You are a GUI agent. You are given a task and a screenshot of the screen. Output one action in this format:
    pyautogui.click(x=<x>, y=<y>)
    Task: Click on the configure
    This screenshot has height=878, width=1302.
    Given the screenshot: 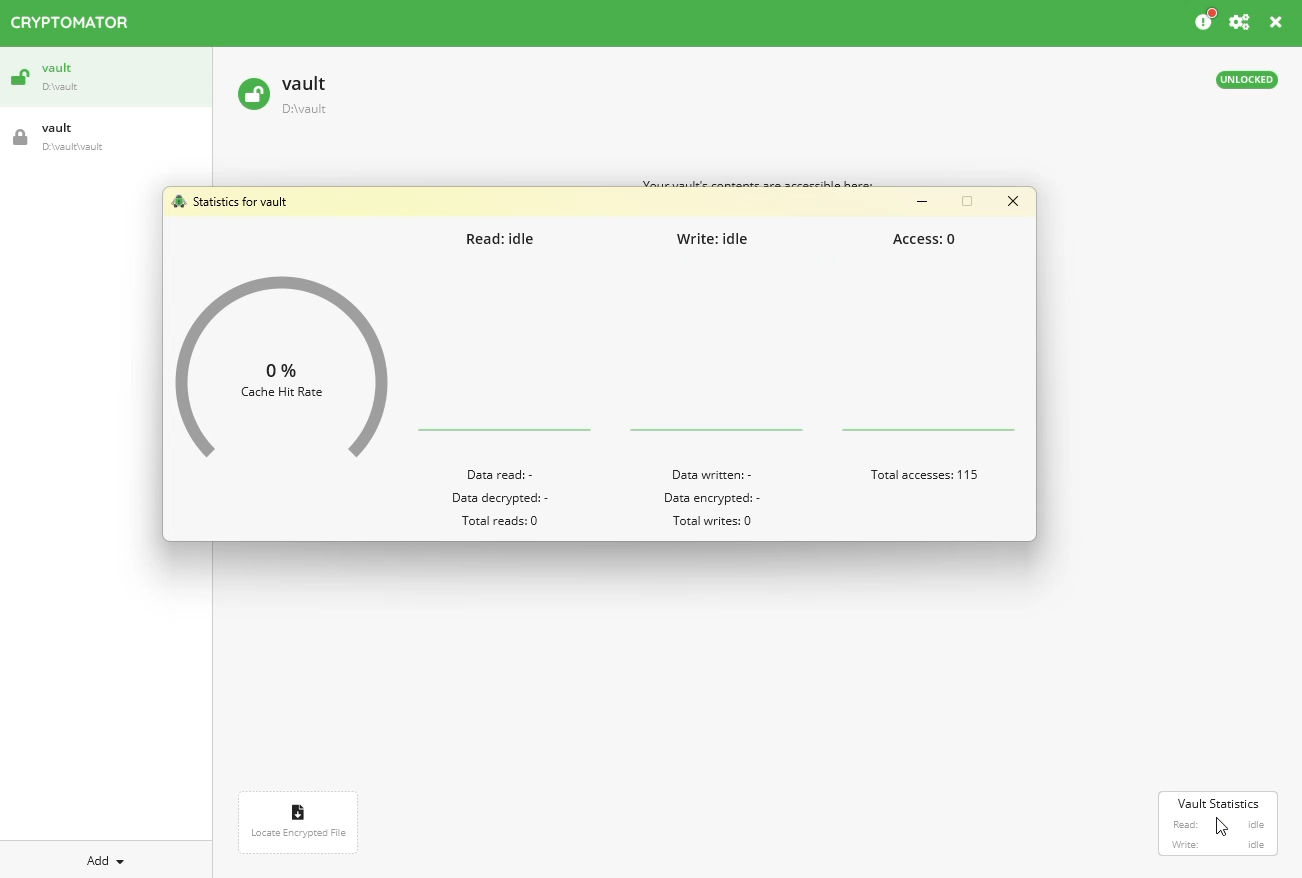 What is the action you would take?
    pyautogui.click(x=1241, y=22)
    